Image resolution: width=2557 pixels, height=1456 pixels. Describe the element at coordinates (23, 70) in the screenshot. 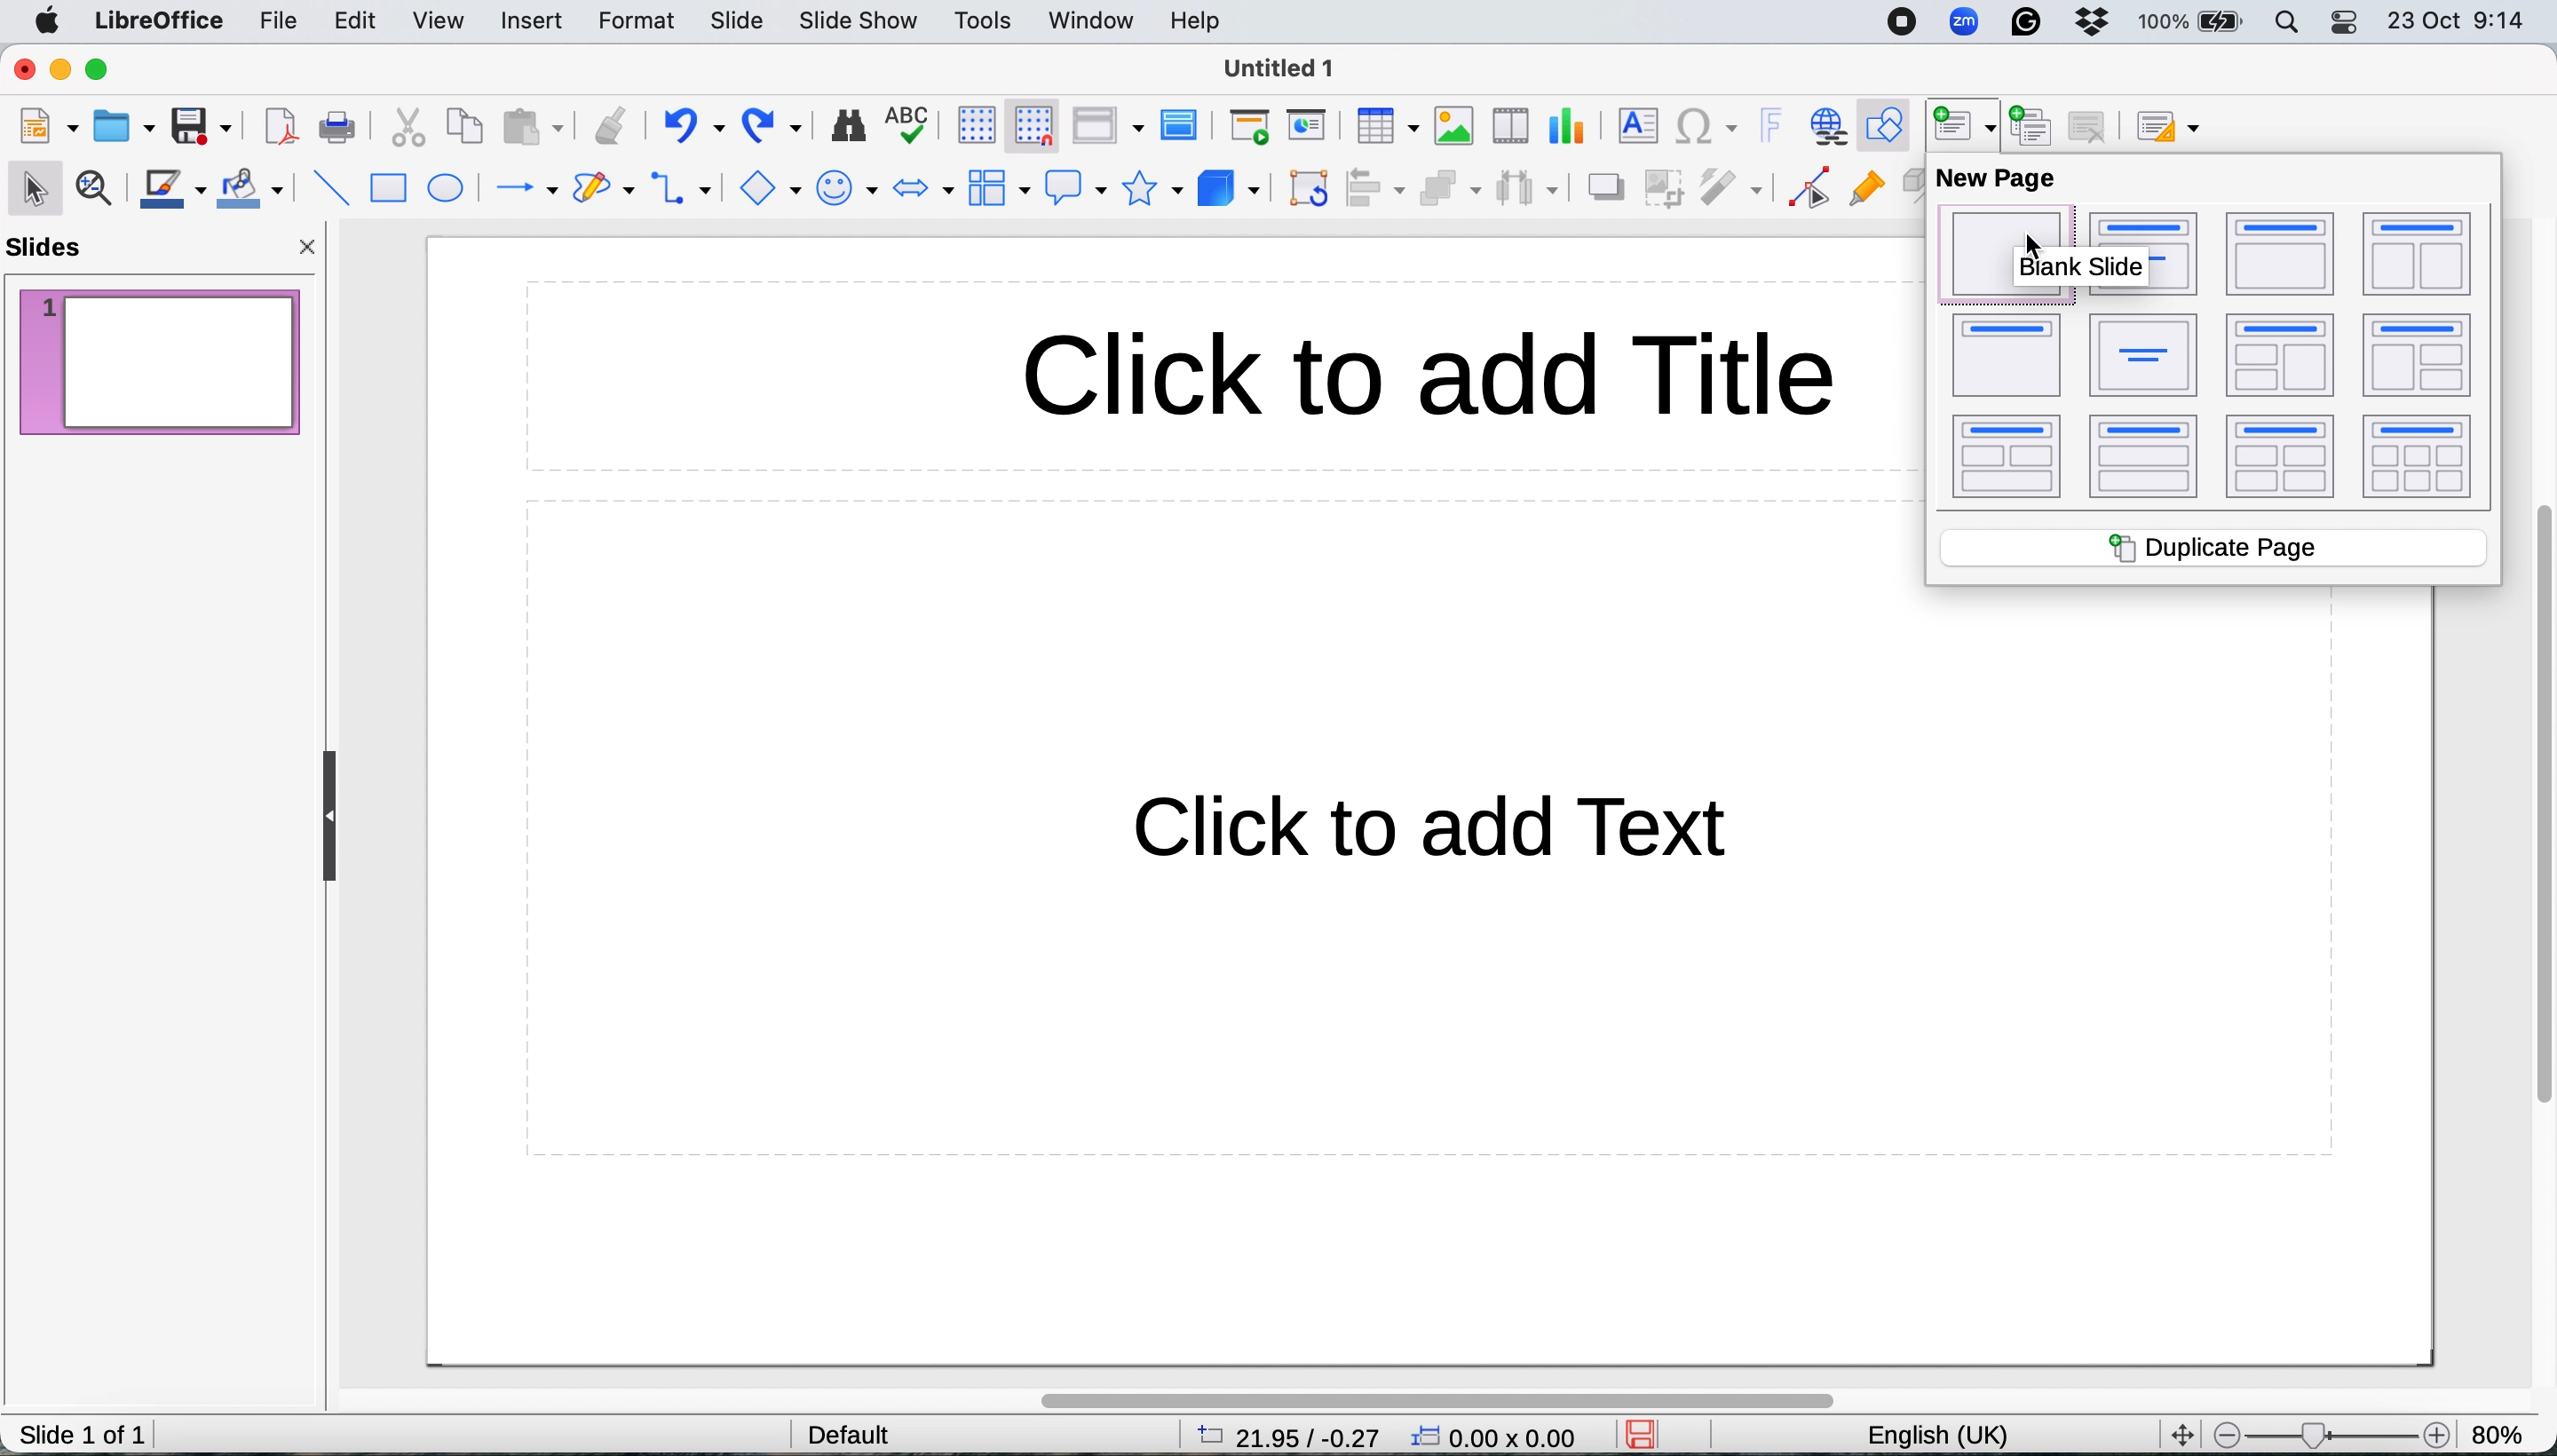

I see `close` at that location.